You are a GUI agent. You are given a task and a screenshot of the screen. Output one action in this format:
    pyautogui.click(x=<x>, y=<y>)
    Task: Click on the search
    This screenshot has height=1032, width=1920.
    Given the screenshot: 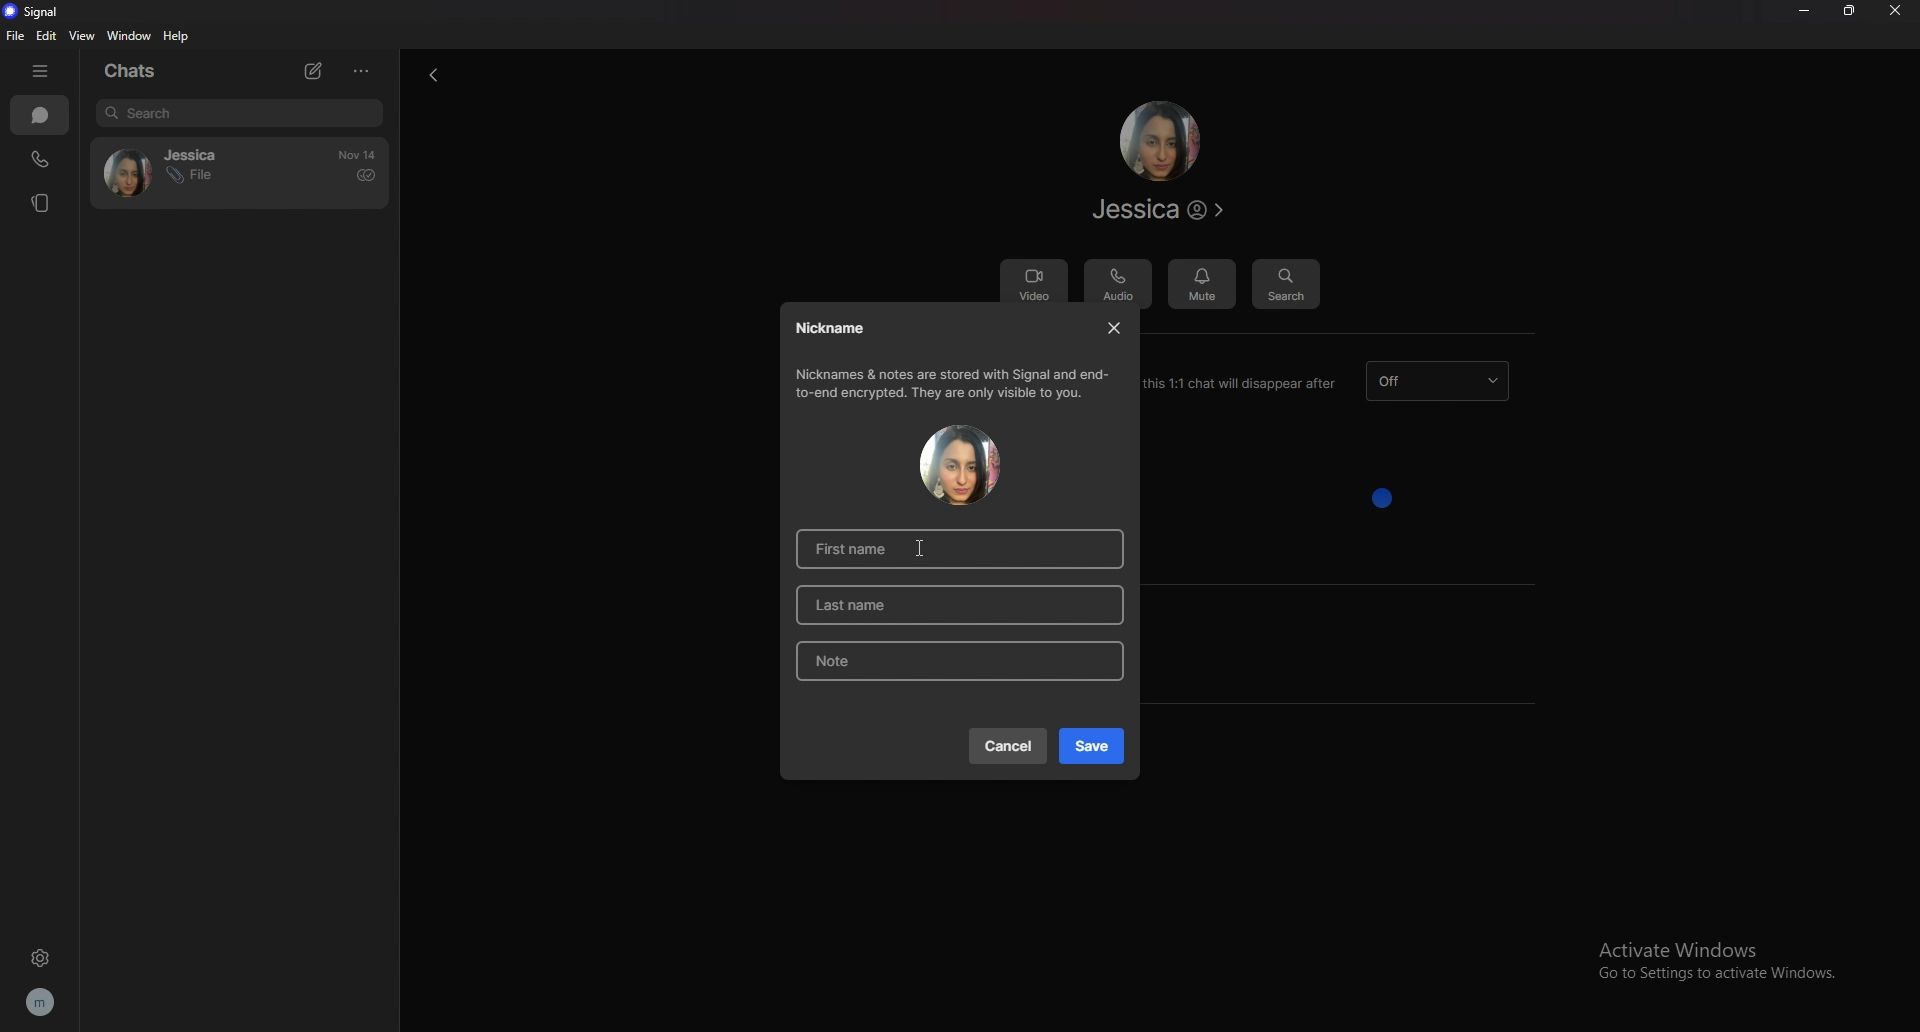 What is the action you would take?
    pyautogui.click(x=241, y=113)
    